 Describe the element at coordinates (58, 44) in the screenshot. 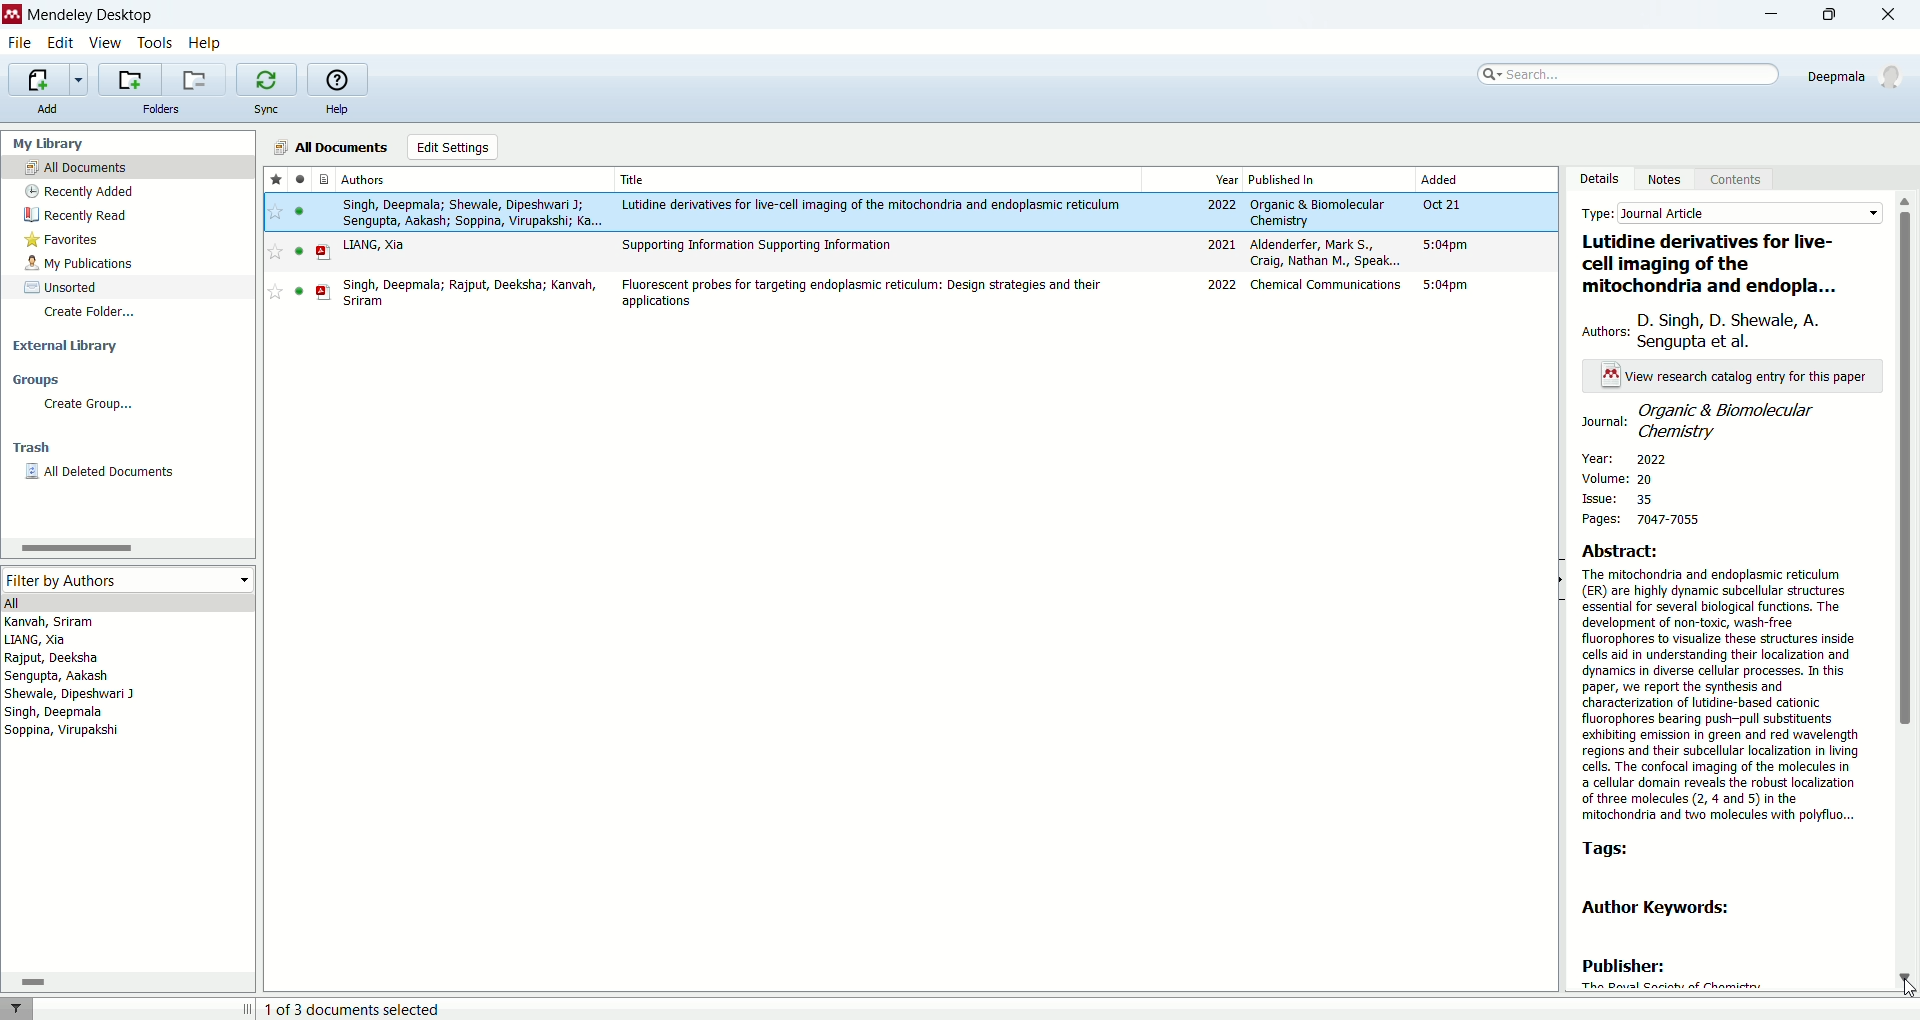

I see `edit` at that location.